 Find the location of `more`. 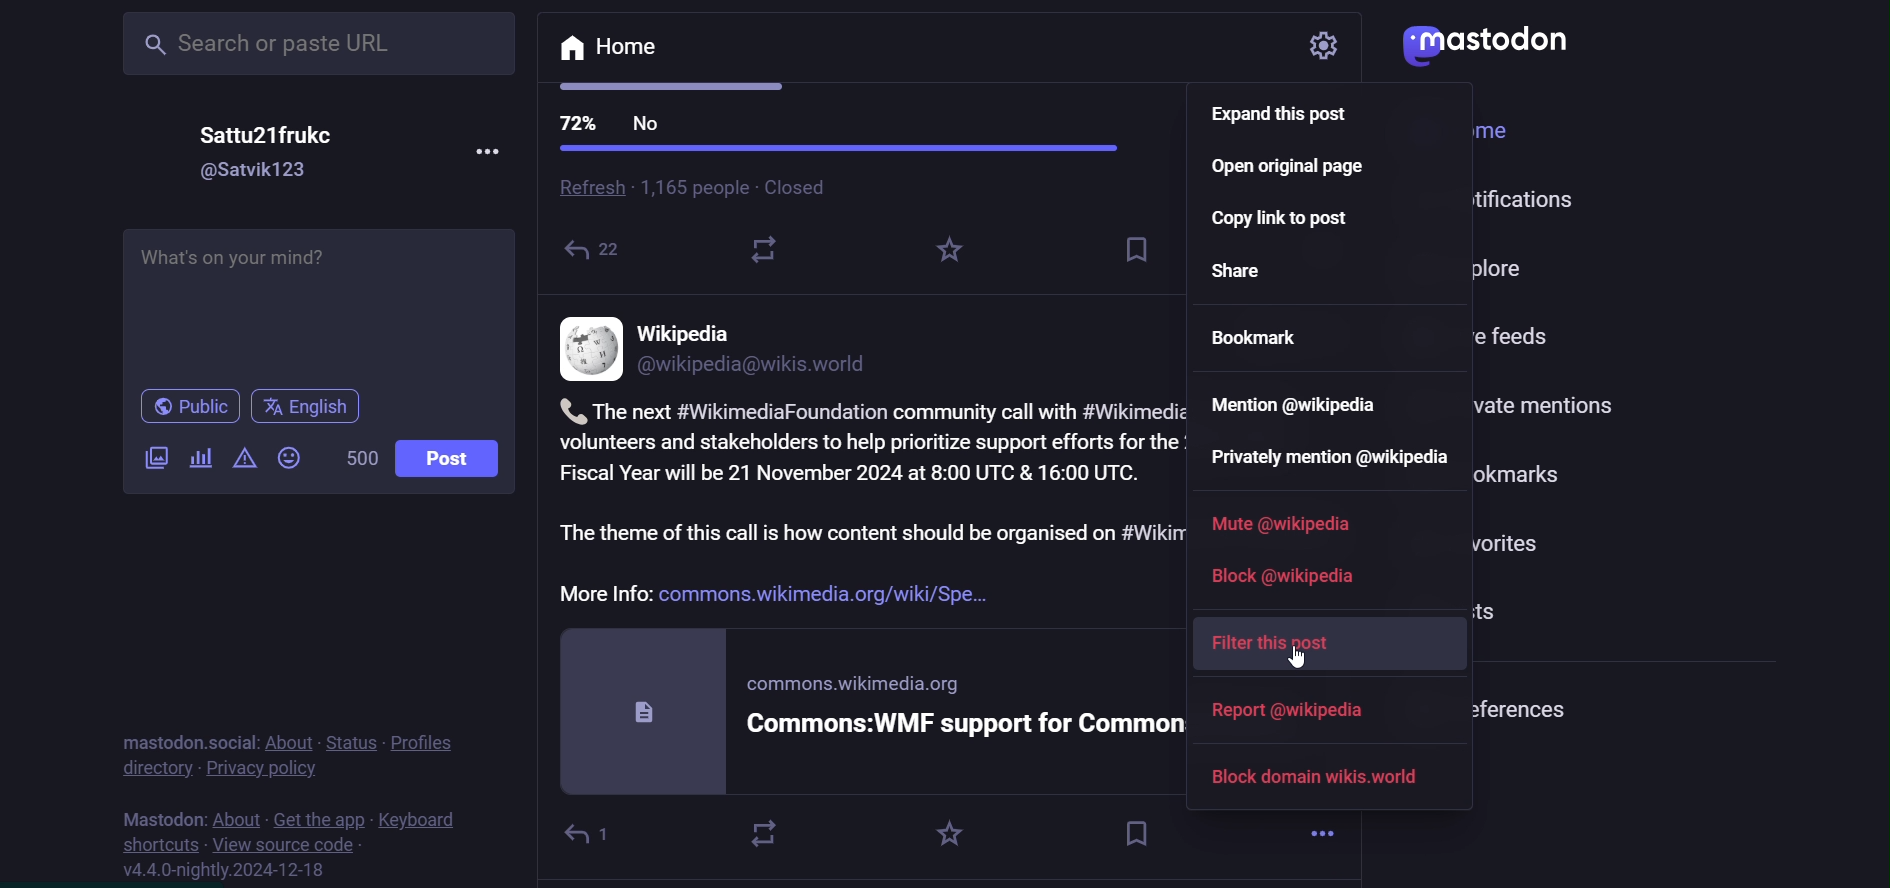

more is located at coordinates (1326, 829).